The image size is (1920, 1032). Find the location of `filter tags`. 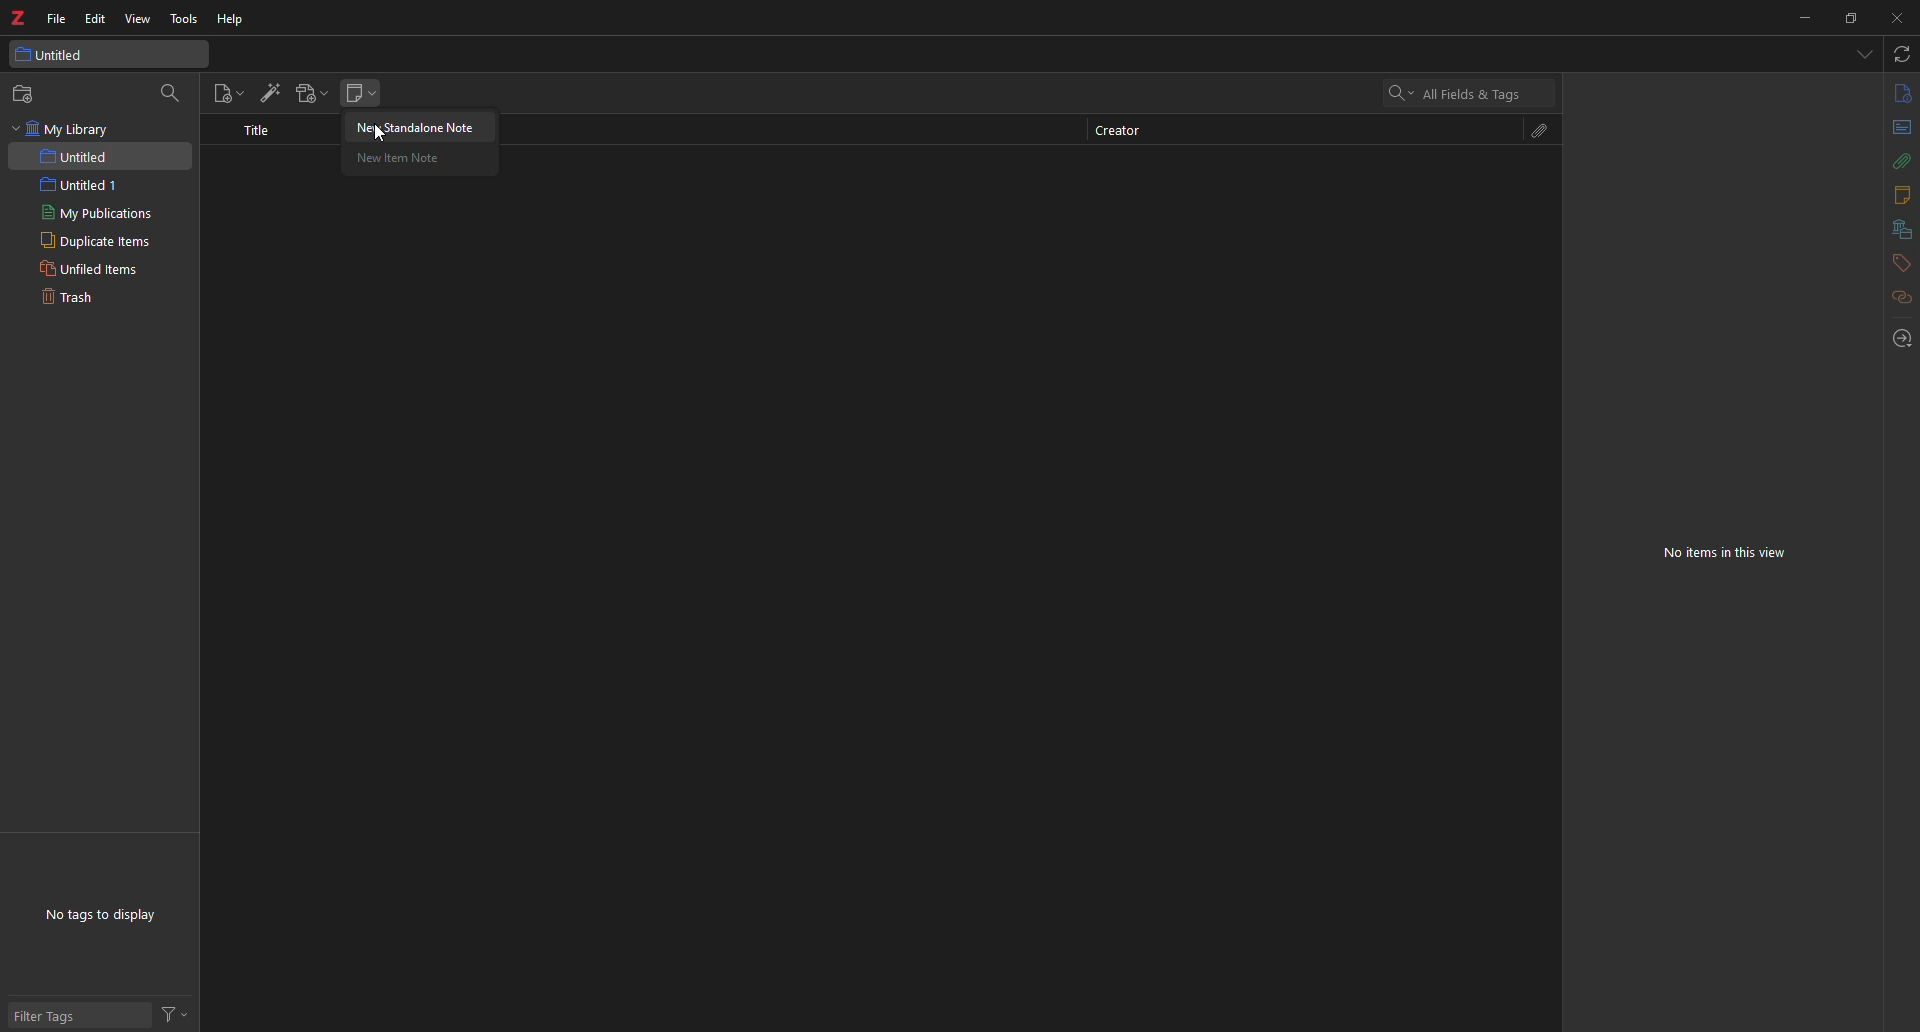

filter tags is located at coordinates (52, 1013).